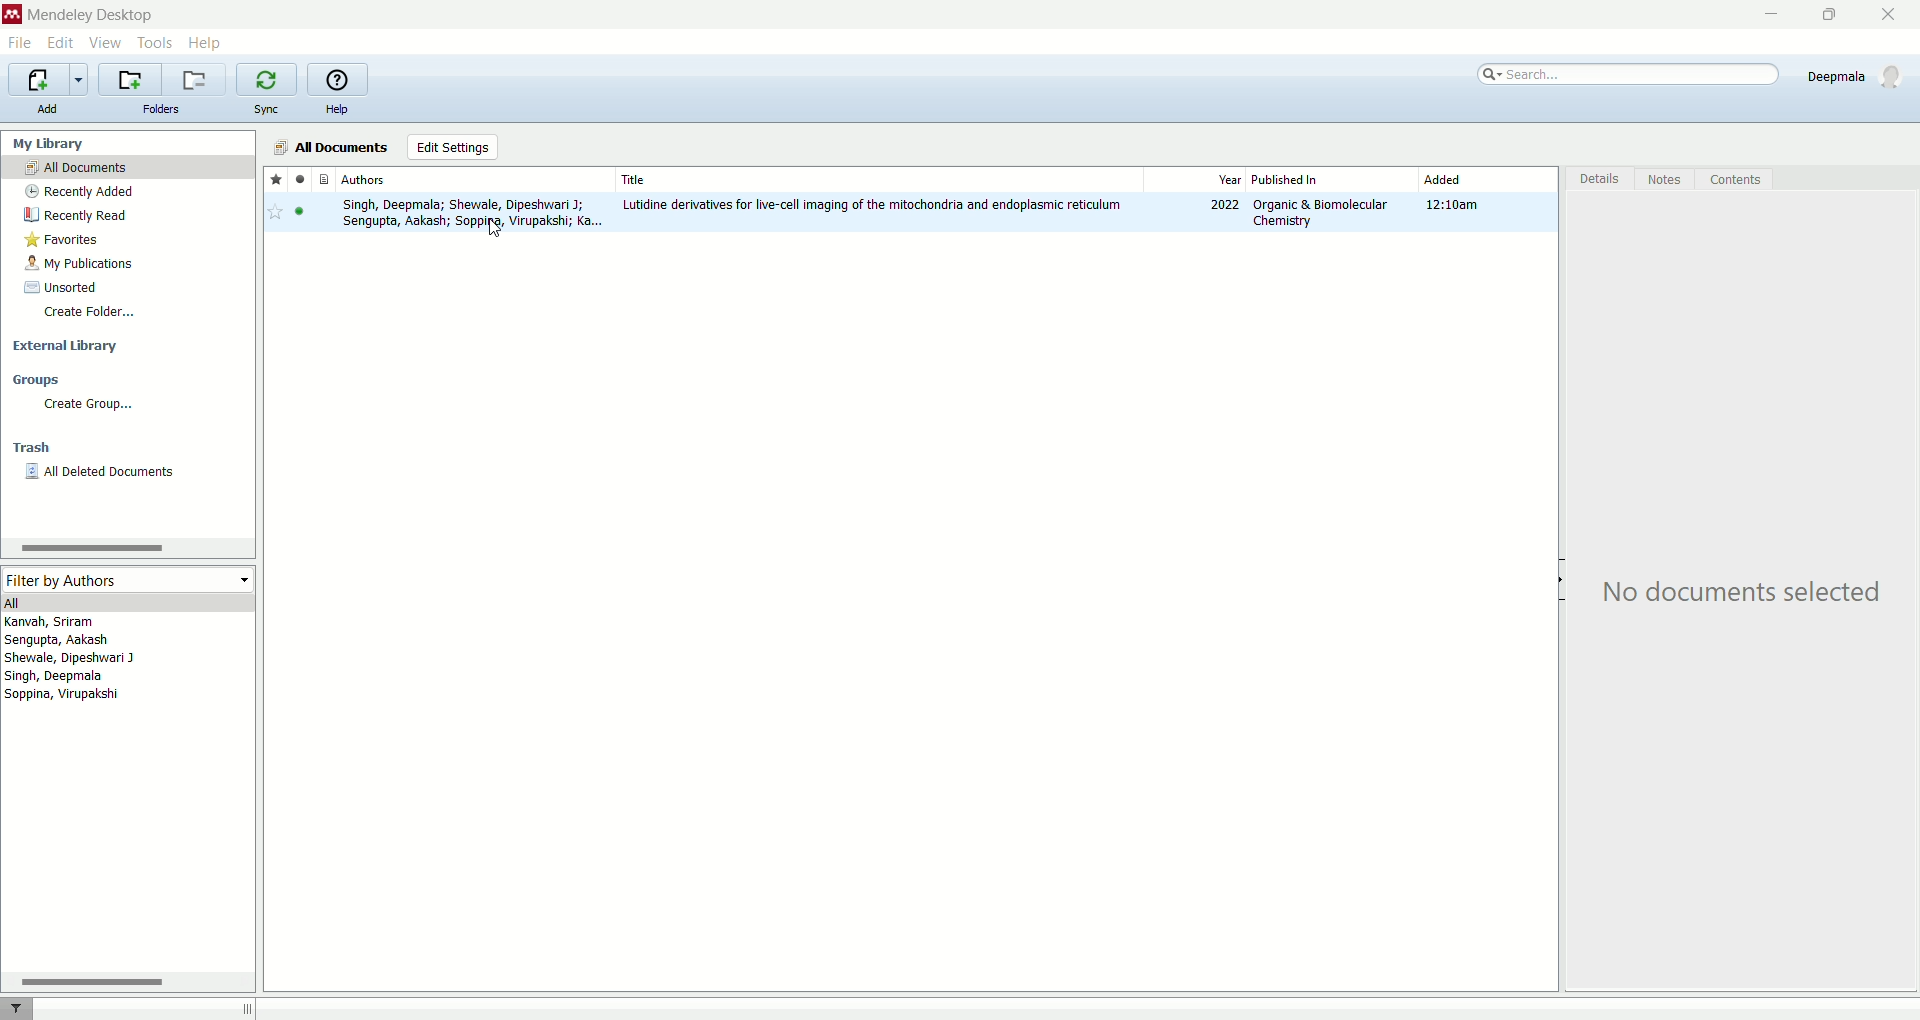 The image size is (1920, 1020). I want to click on documents, so click(325, 180).